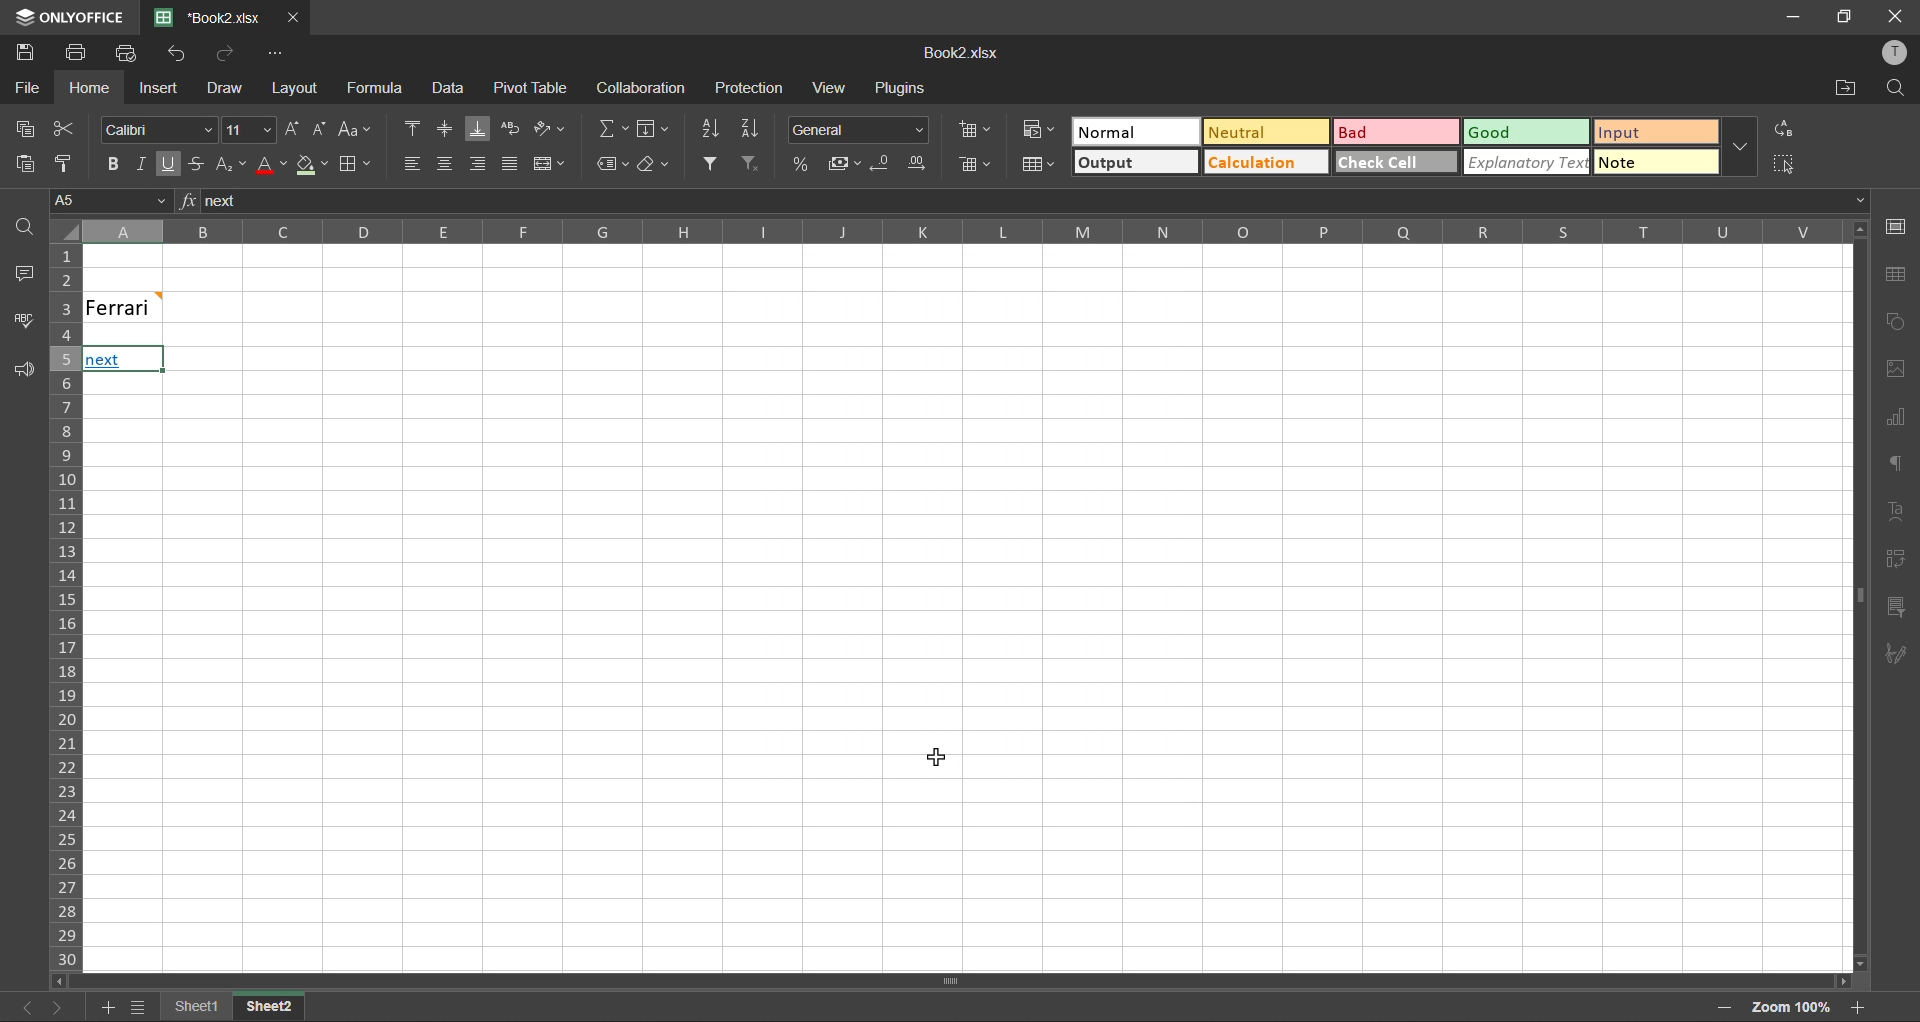 The image size is (1920, 1022). I want to click on Cursor, so click(941, 768).